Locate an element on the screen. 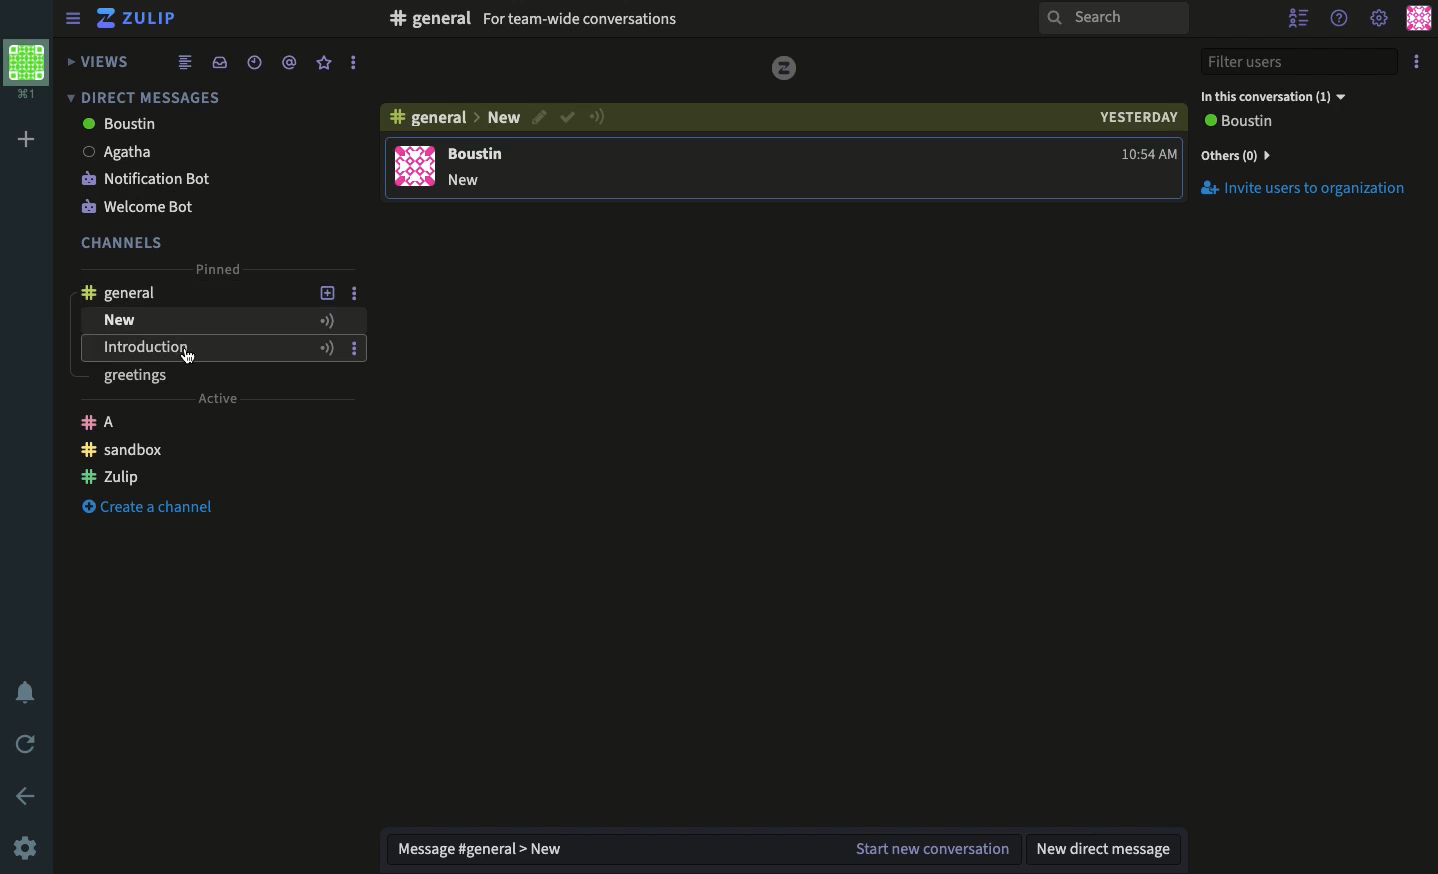 The image size is (1438, 874). Active is located at coordinates (328, 320).